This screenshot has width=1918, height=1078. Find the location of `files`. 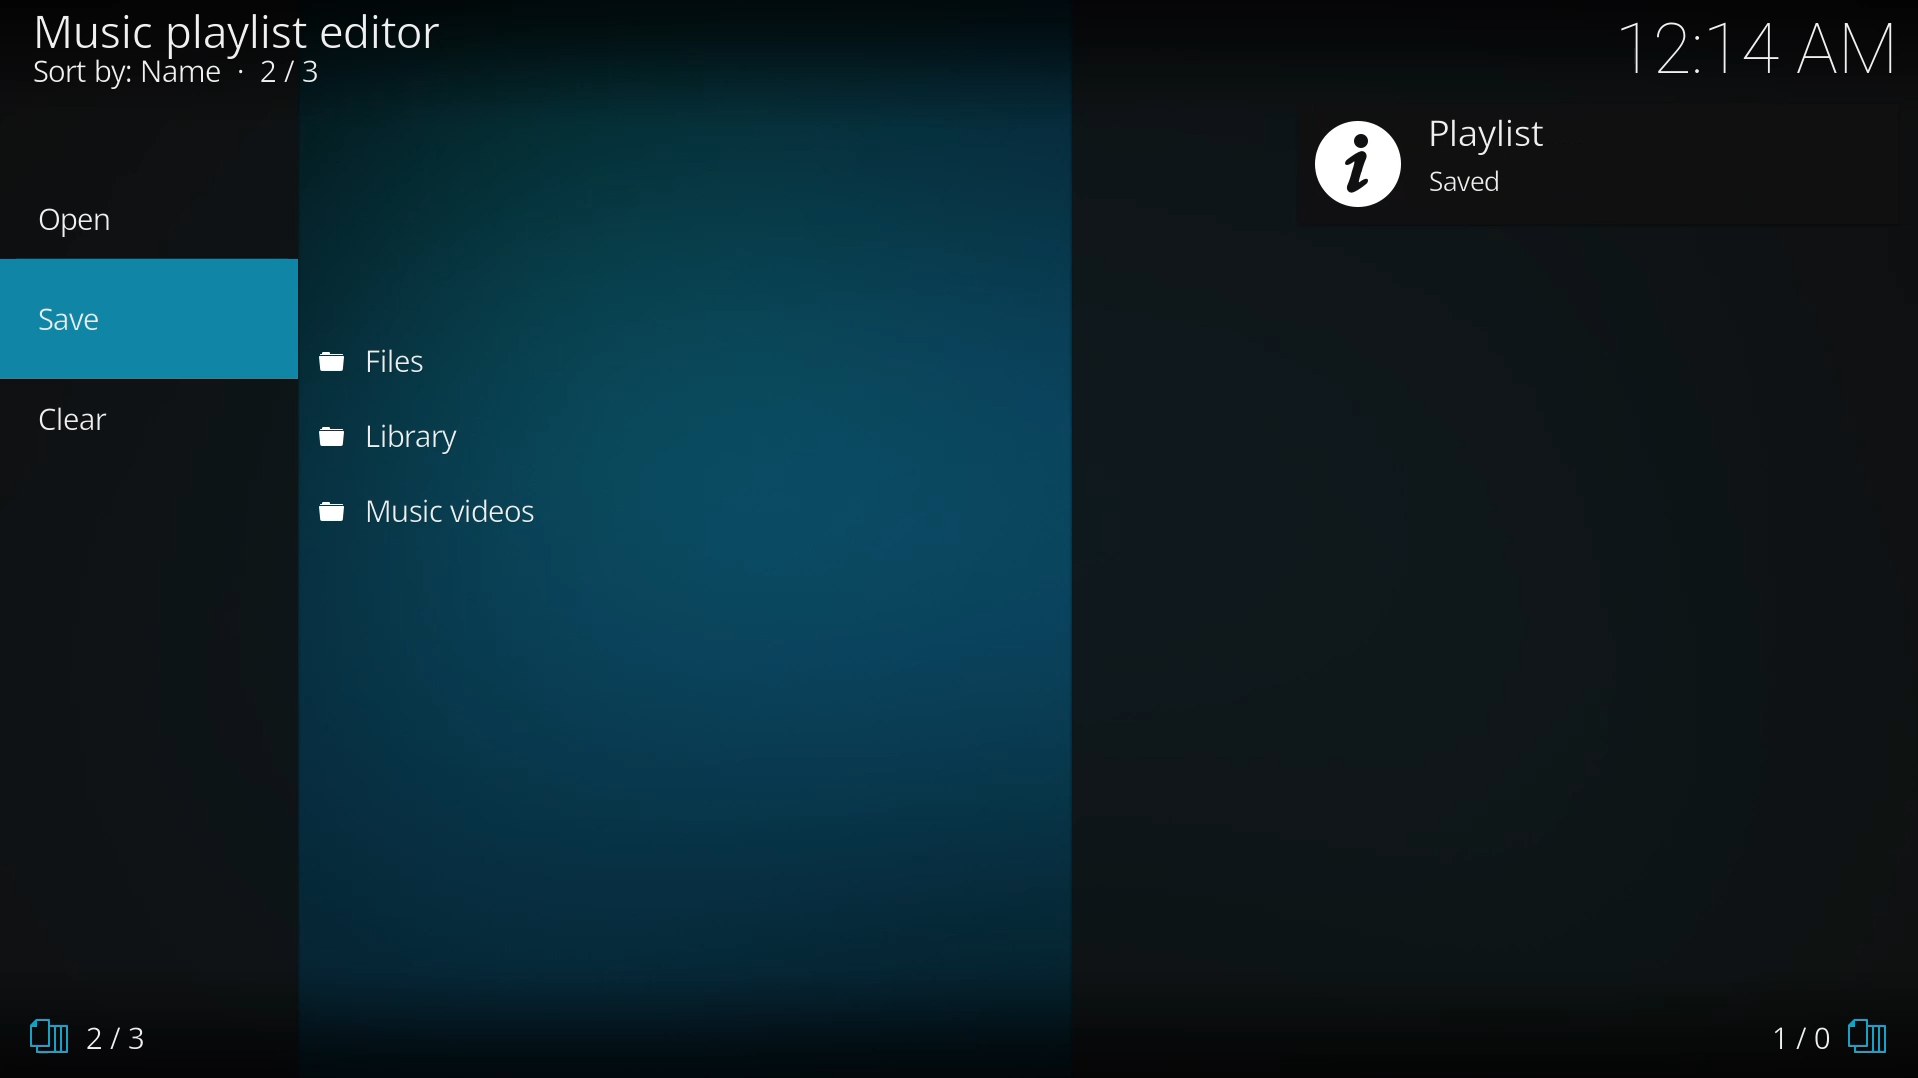

files is located at coordinates (369, 361).